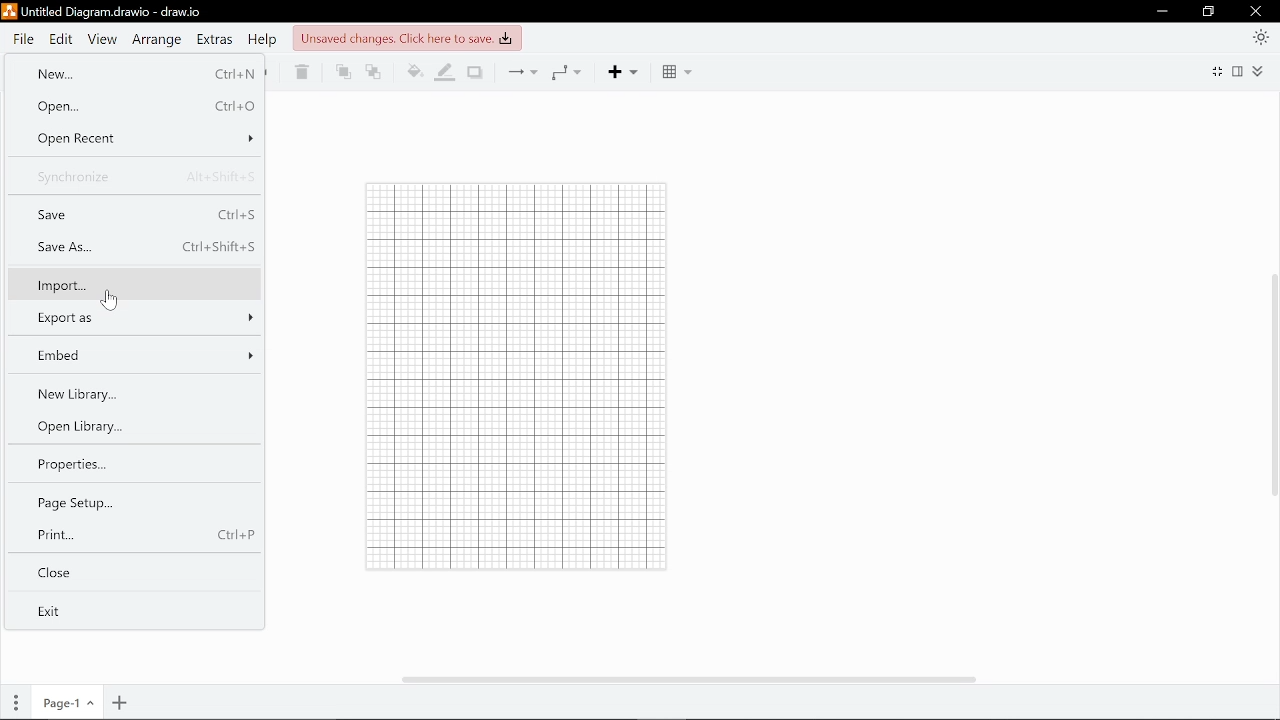 Image resolution: width=1280 pixels, height=720 pixels. What do you see at coordinates (103, 39) in the screenshot?
I see `View` at bounding box center [103, 39].